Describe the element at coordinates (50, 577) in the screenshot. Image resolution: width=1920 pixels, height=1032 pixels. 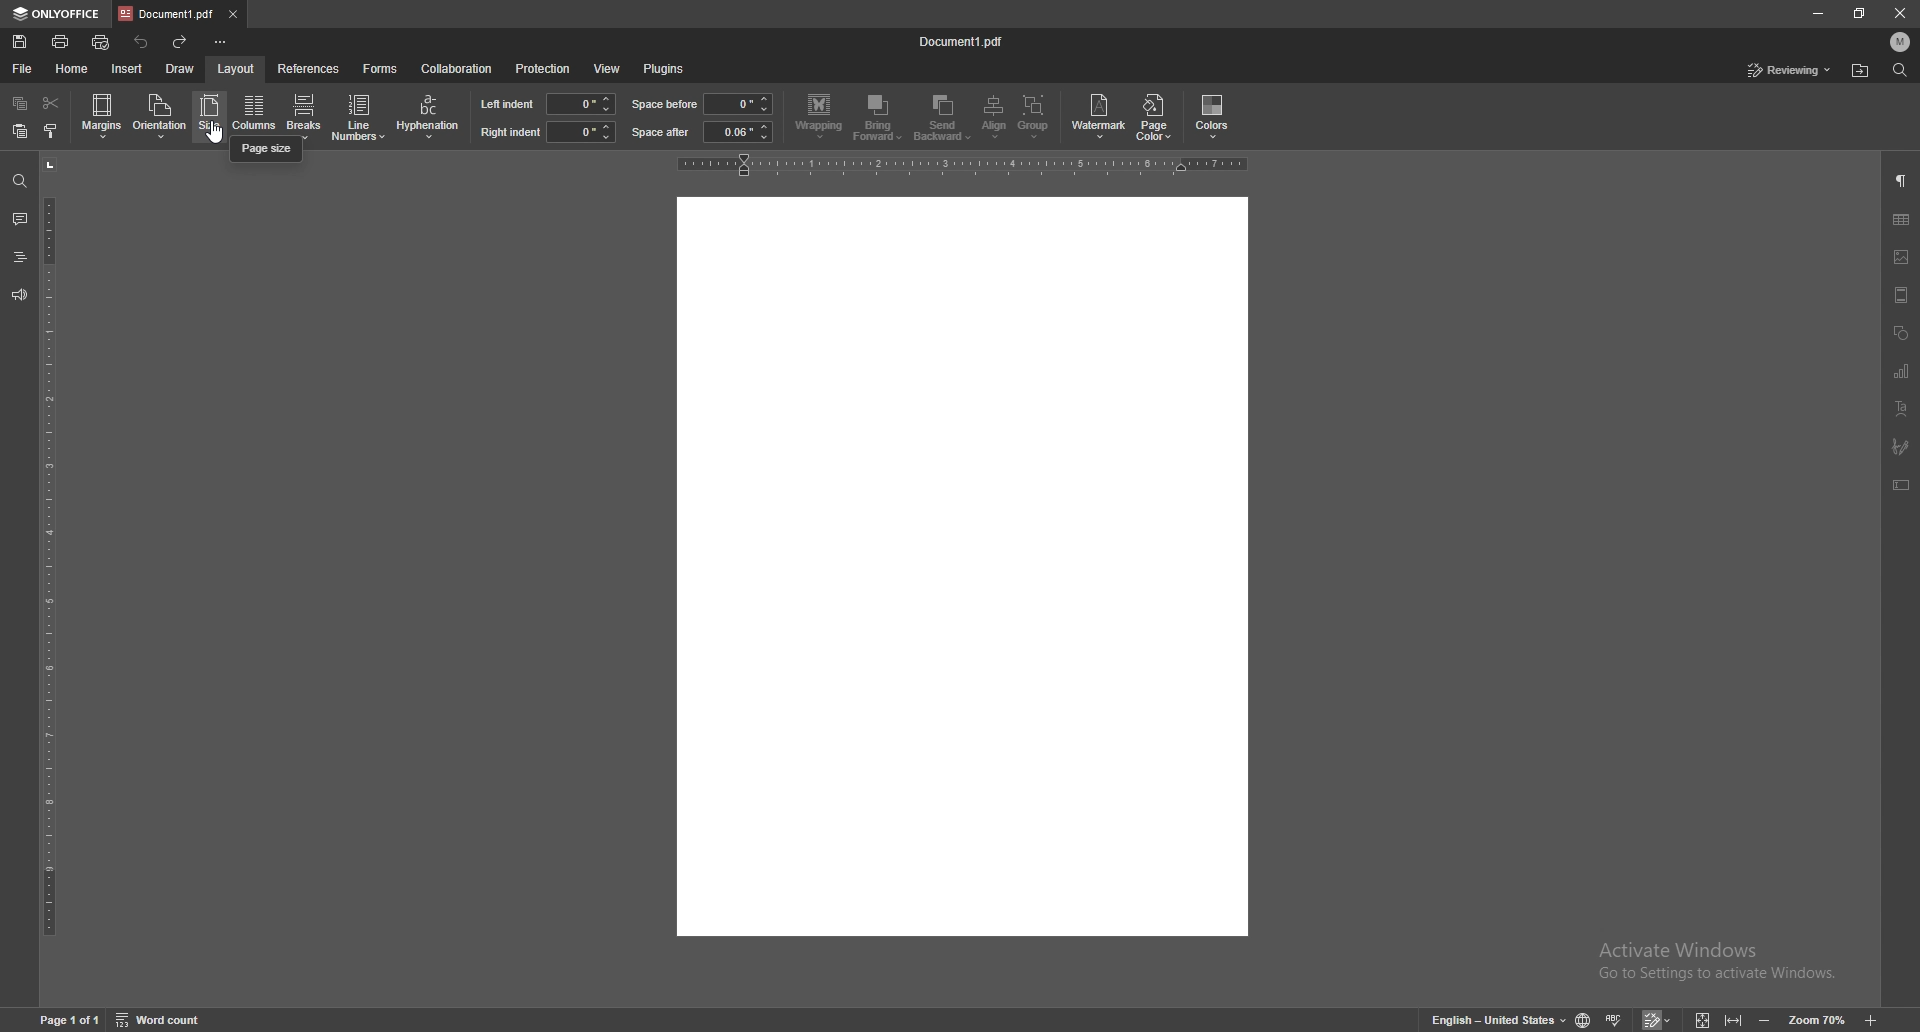
I see `vertical scale` at that location.